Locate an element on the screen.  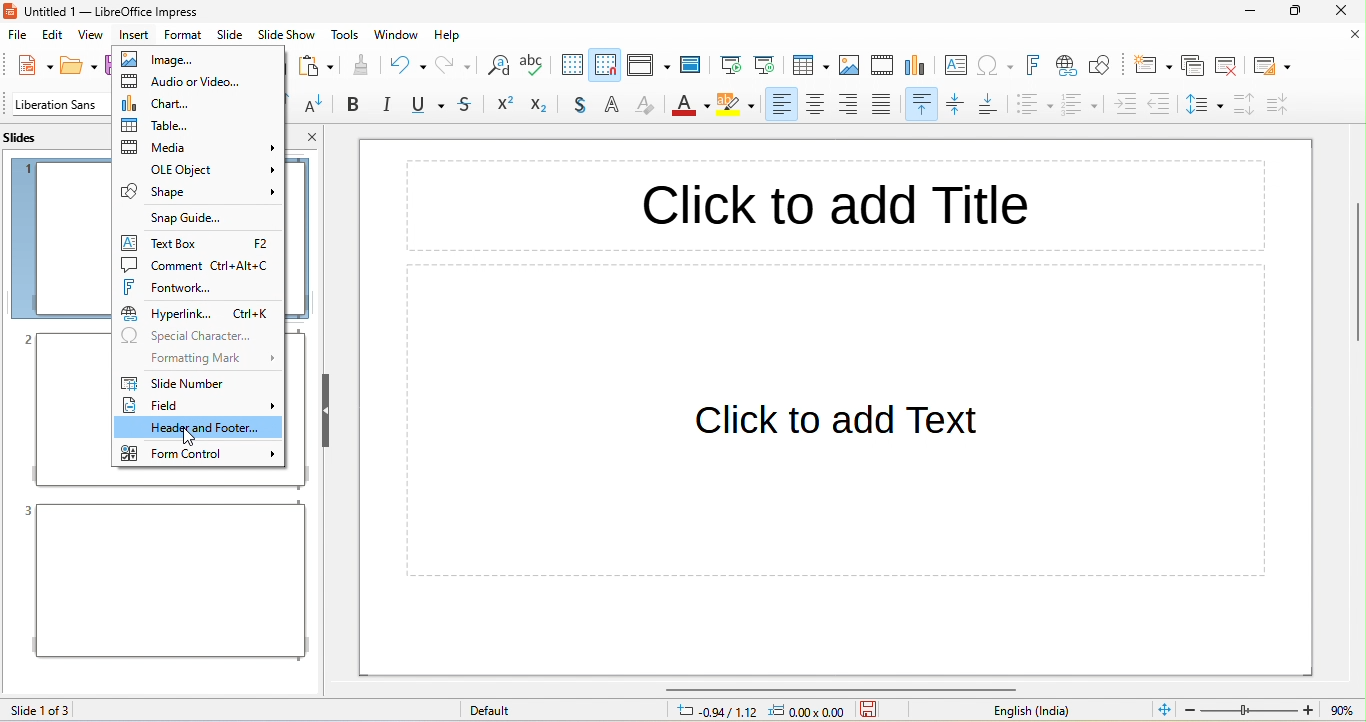
horizontal scroll bar is located at coordinates (843, 688).